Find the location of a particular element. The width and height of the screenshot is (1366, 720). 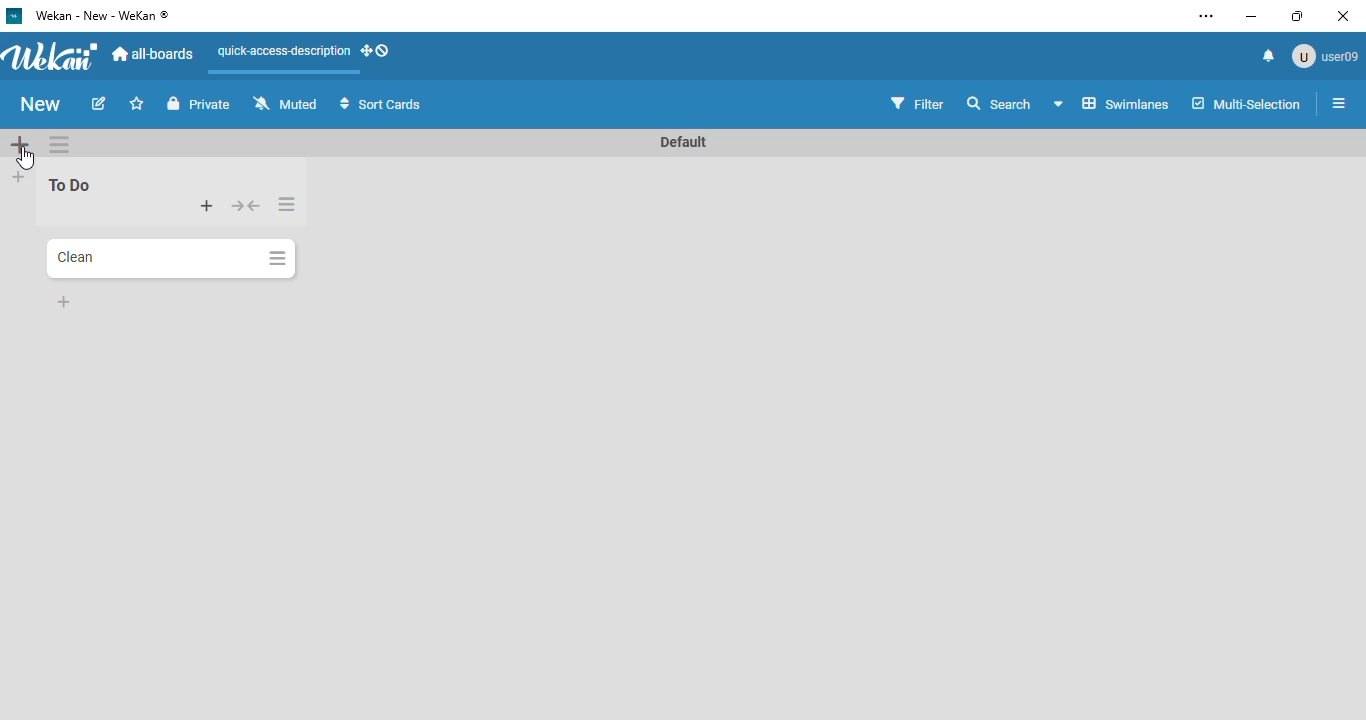

multi-selection is located at coordinates (1246, 104).